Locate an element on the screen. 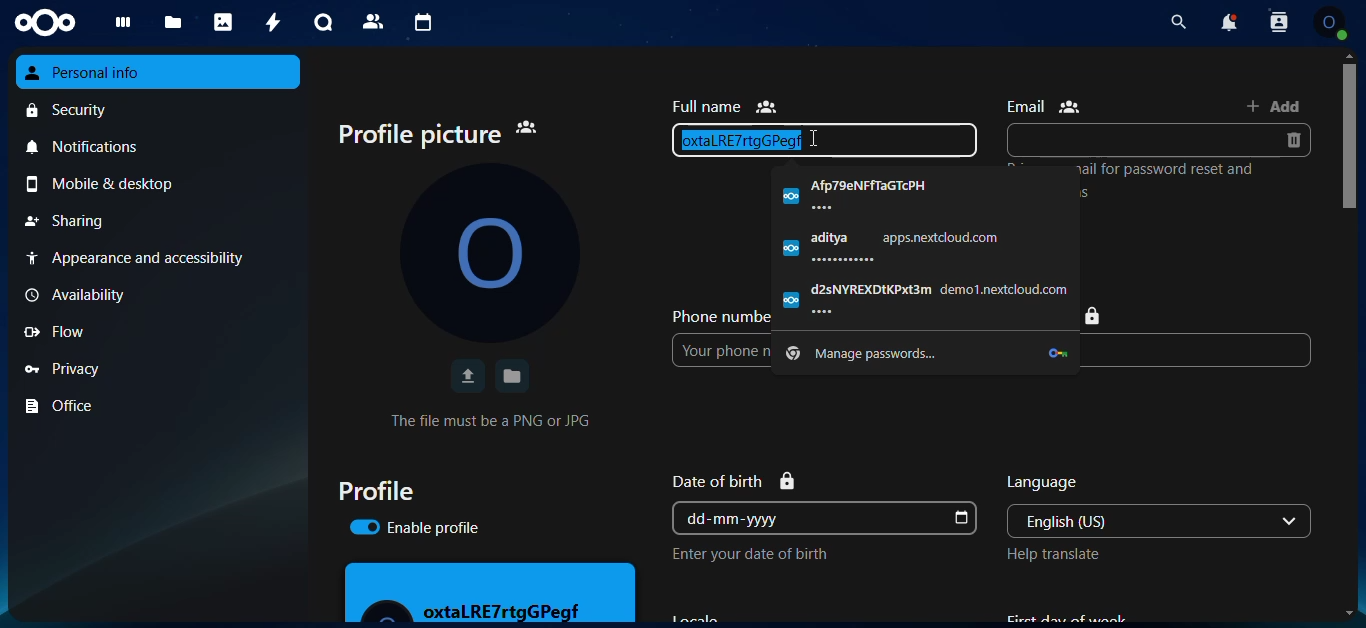 This screenshot has height=628, width=1366. phone number is located at coordinates (719, 315).